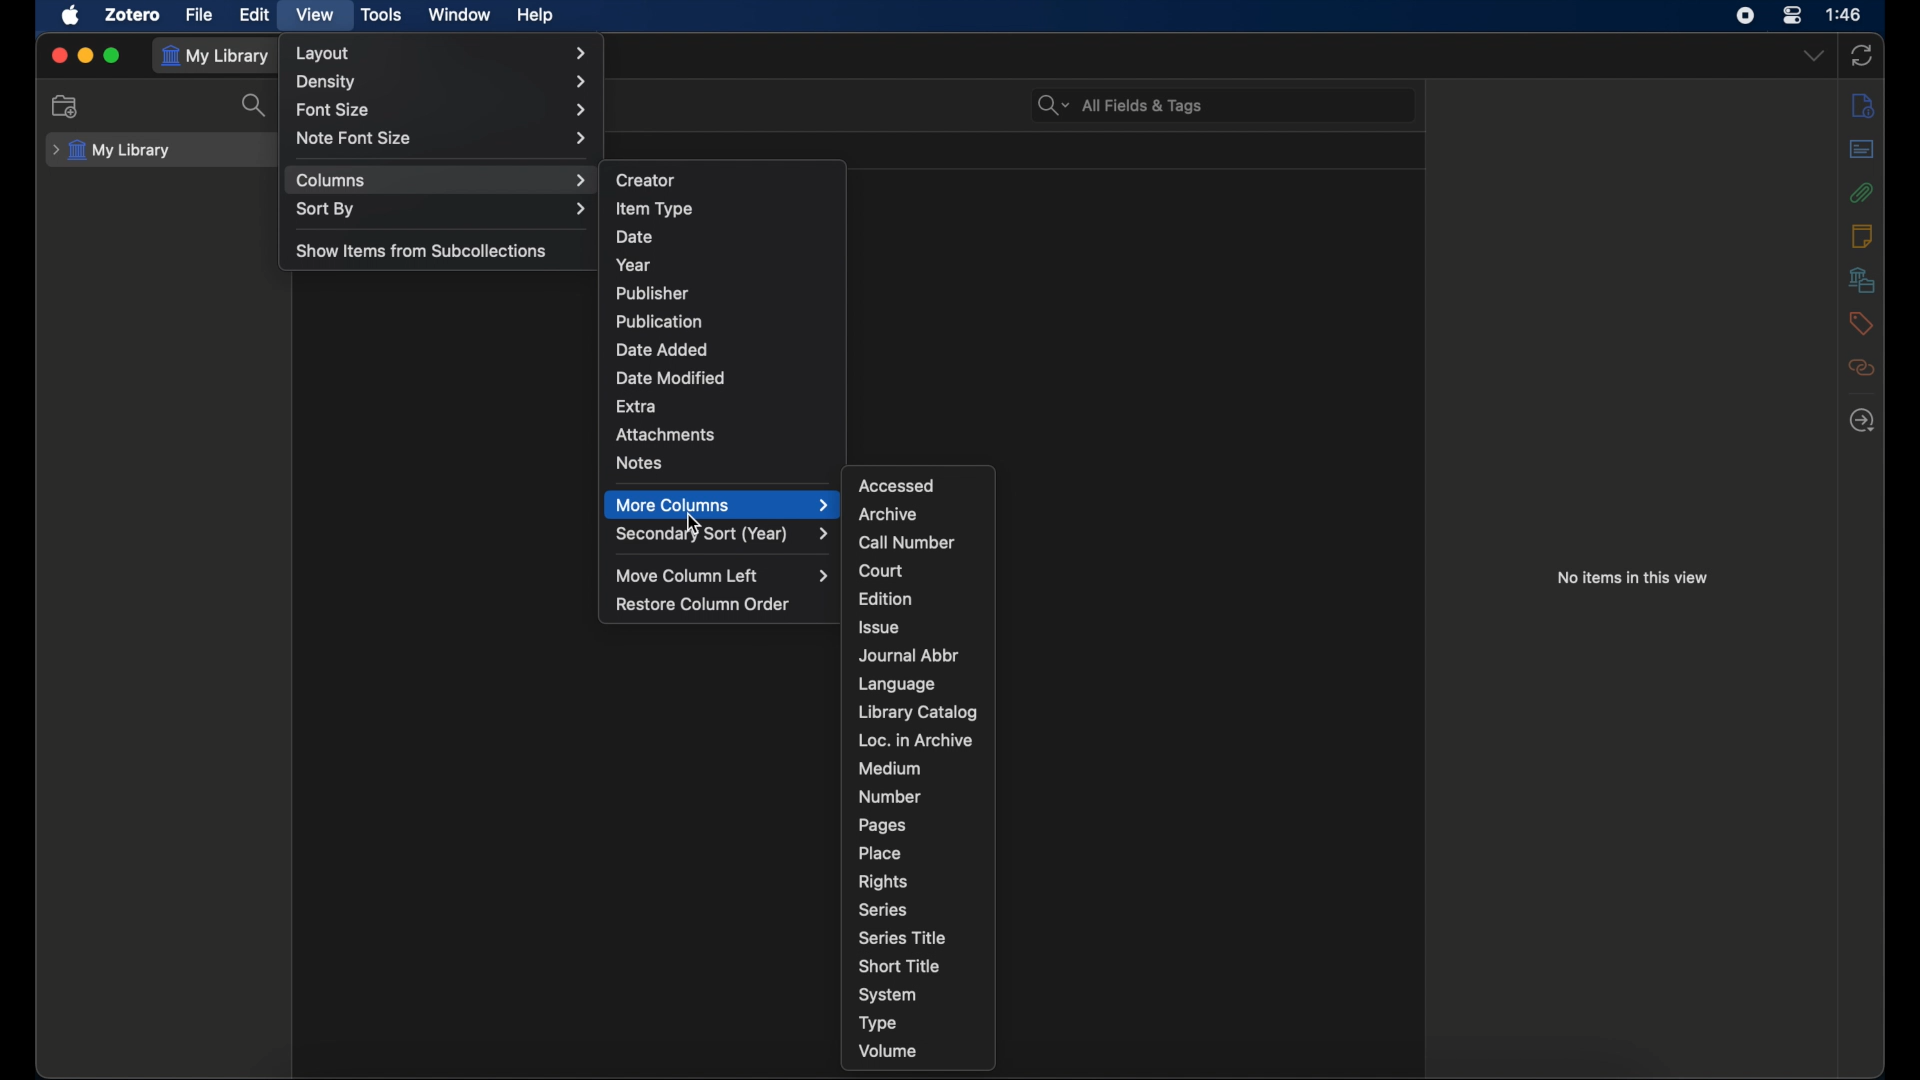 The width and height of the screenshot is (1920, 1080). What do you see at coordinates (256, 14) in the screenshot?
I see `edit` at bounding box center [256, 14].